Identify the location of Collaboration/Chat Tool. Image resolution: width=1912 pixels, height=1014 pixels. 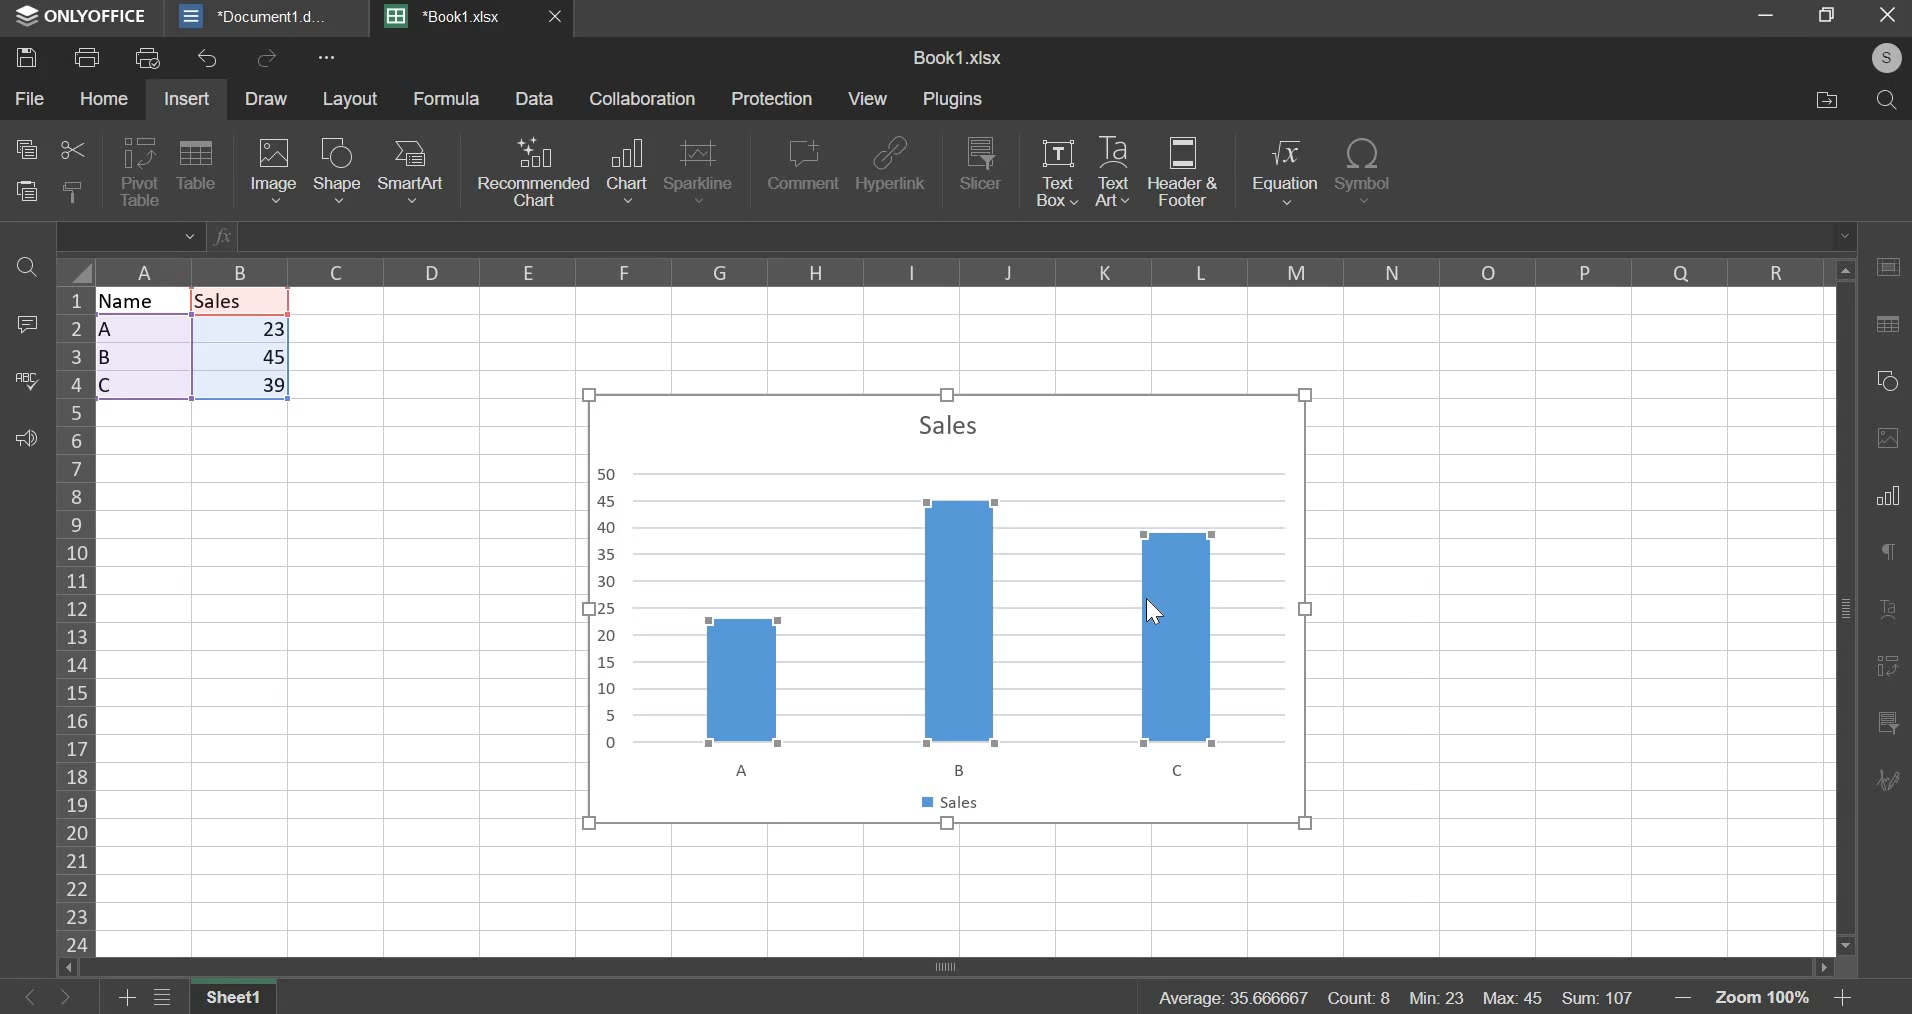
(1888, 780).